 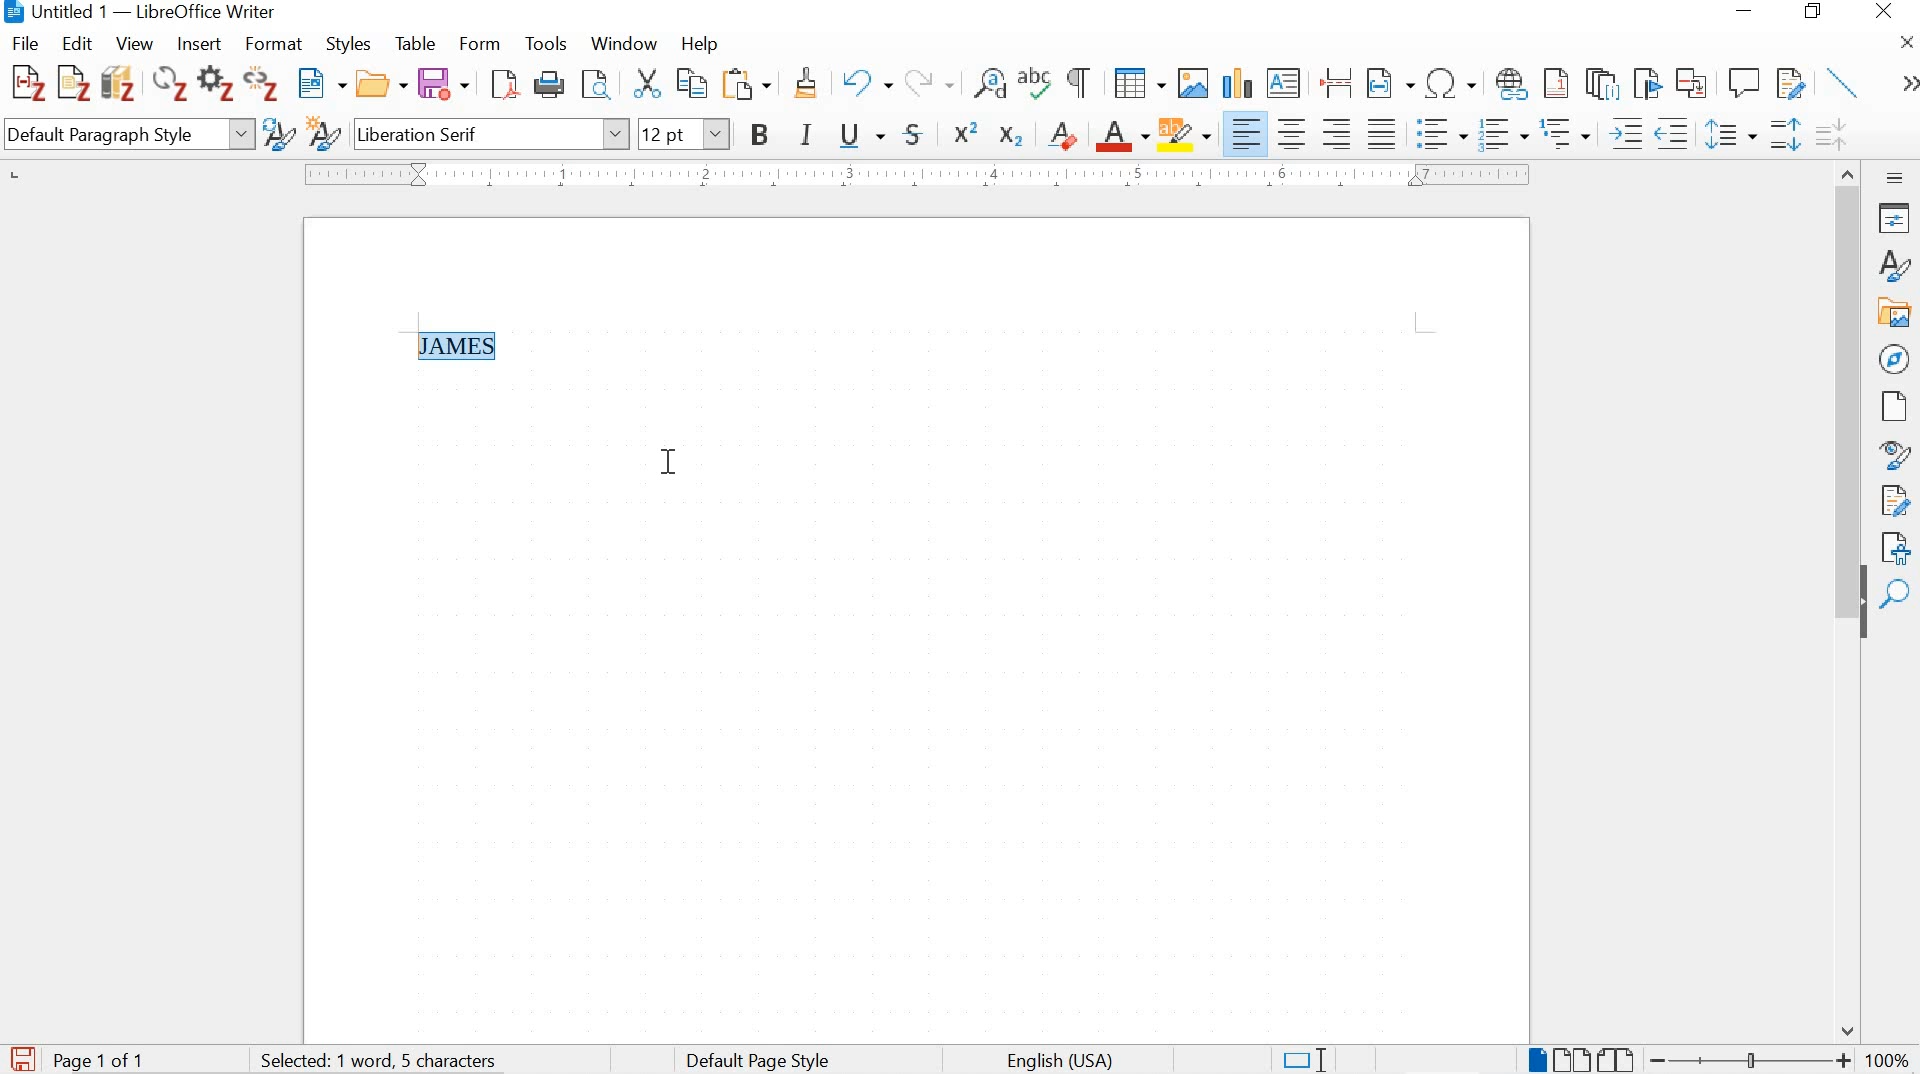 I want to click on clear direct formatting, so click(x=1064, y=133).